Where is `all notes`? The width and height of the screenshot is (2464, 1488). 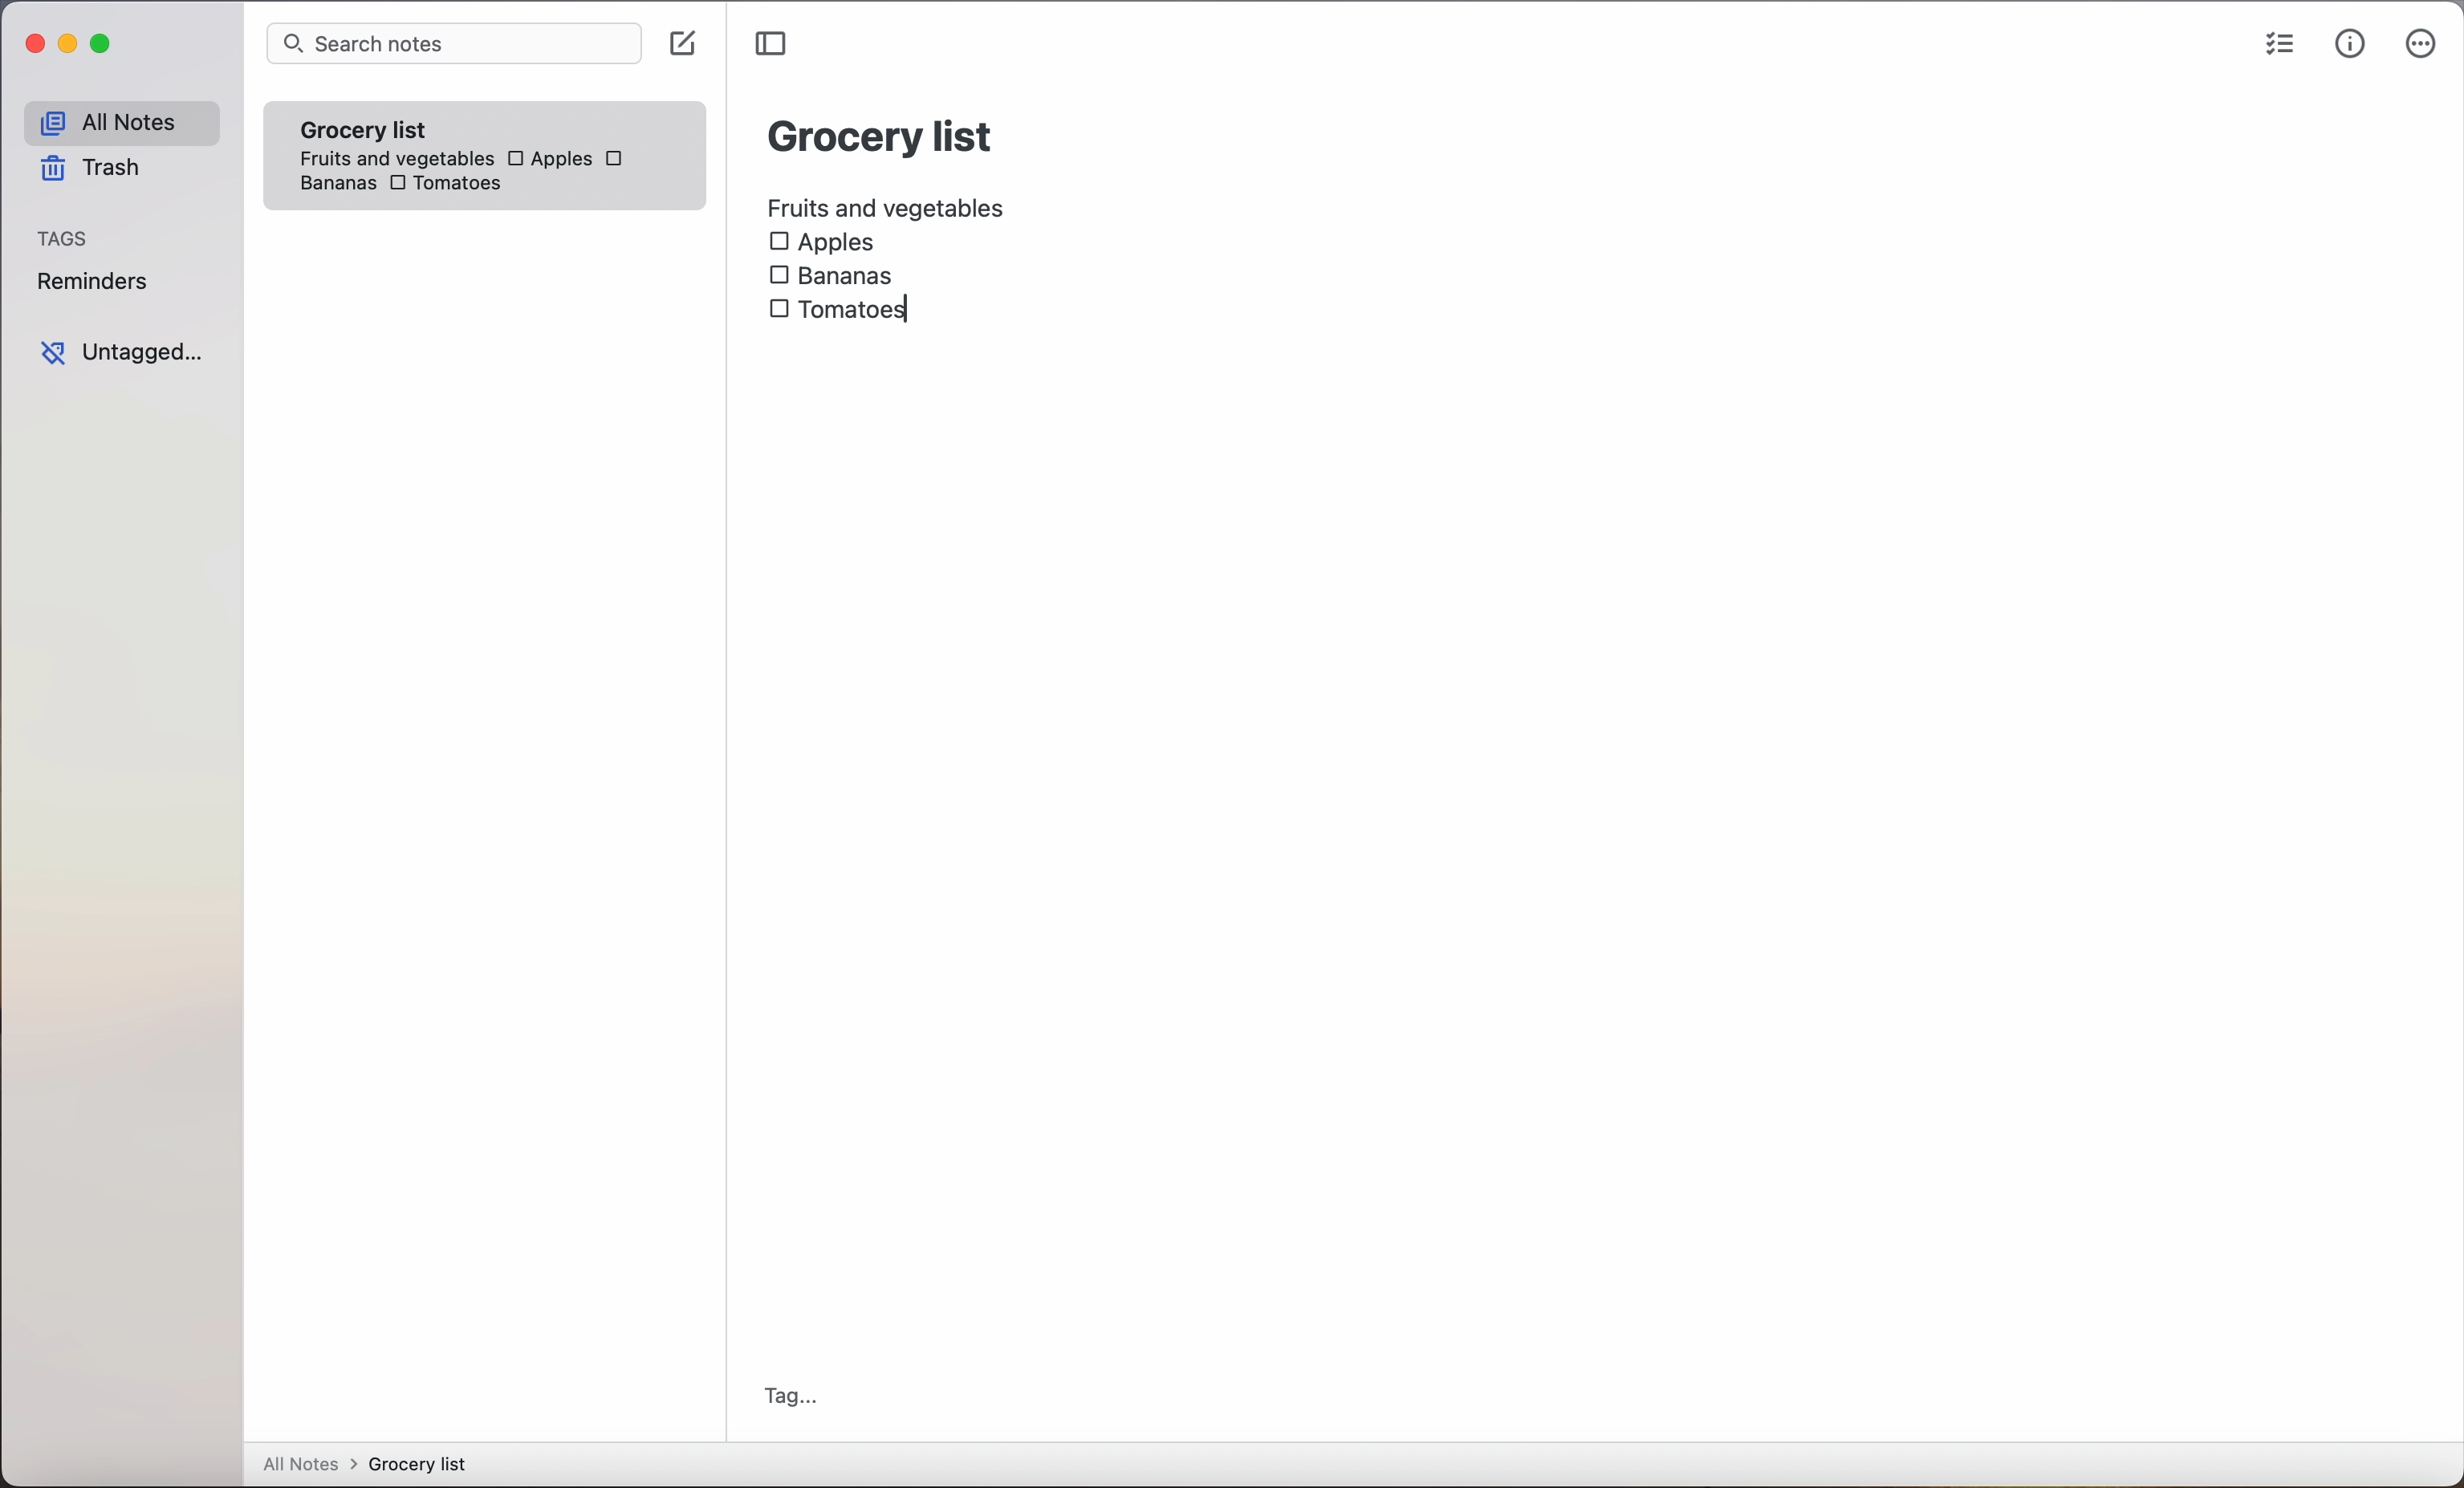 all notes is located at coordinates (120, 123).